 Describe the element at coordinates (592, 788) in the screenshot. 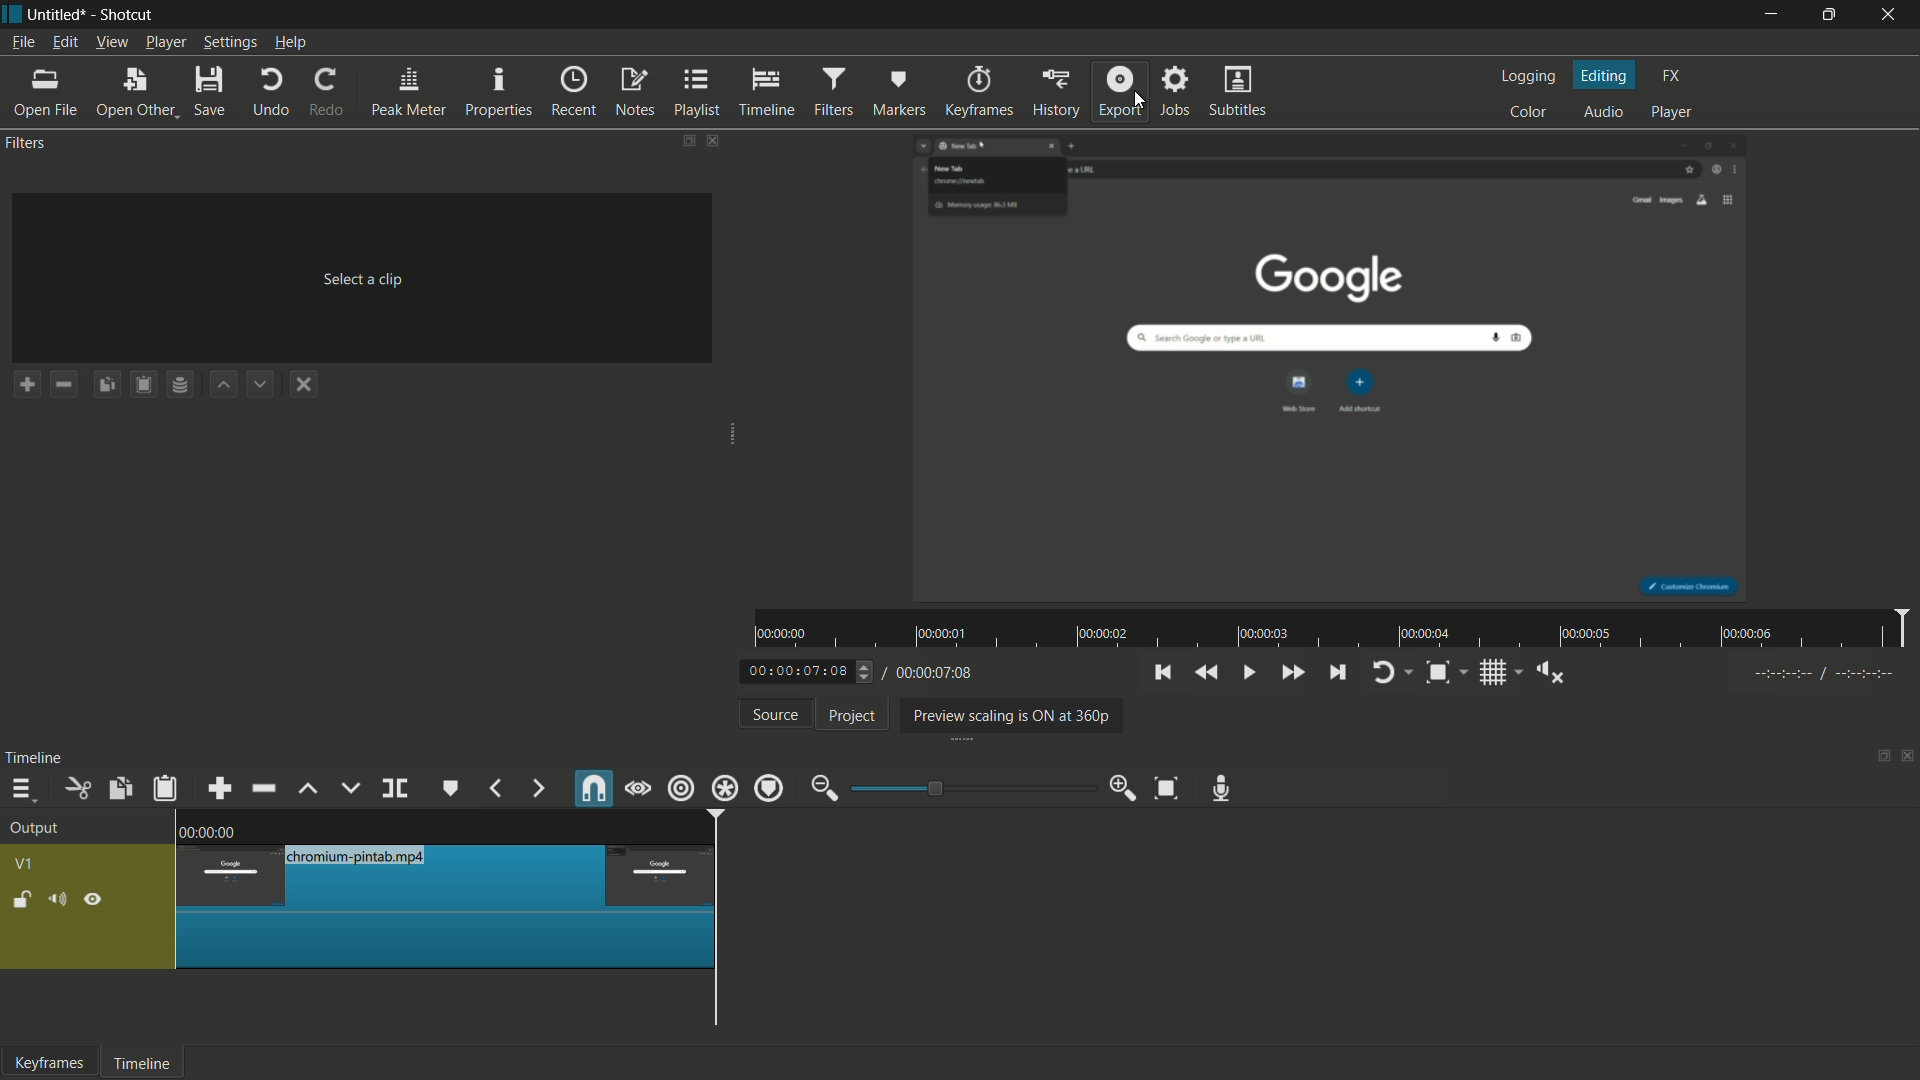

I see `snap` at that location.